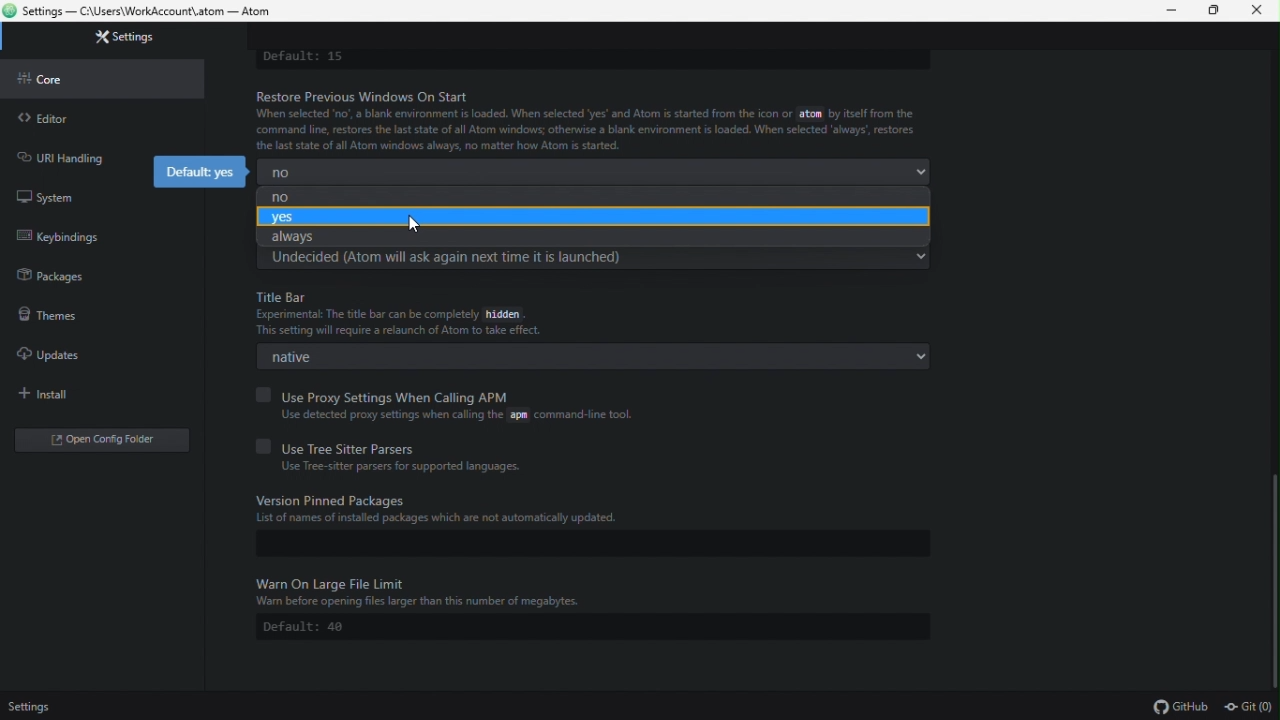 This screenshot has width=1280, height=720. I want to click on key bindings, so click(62, 235).